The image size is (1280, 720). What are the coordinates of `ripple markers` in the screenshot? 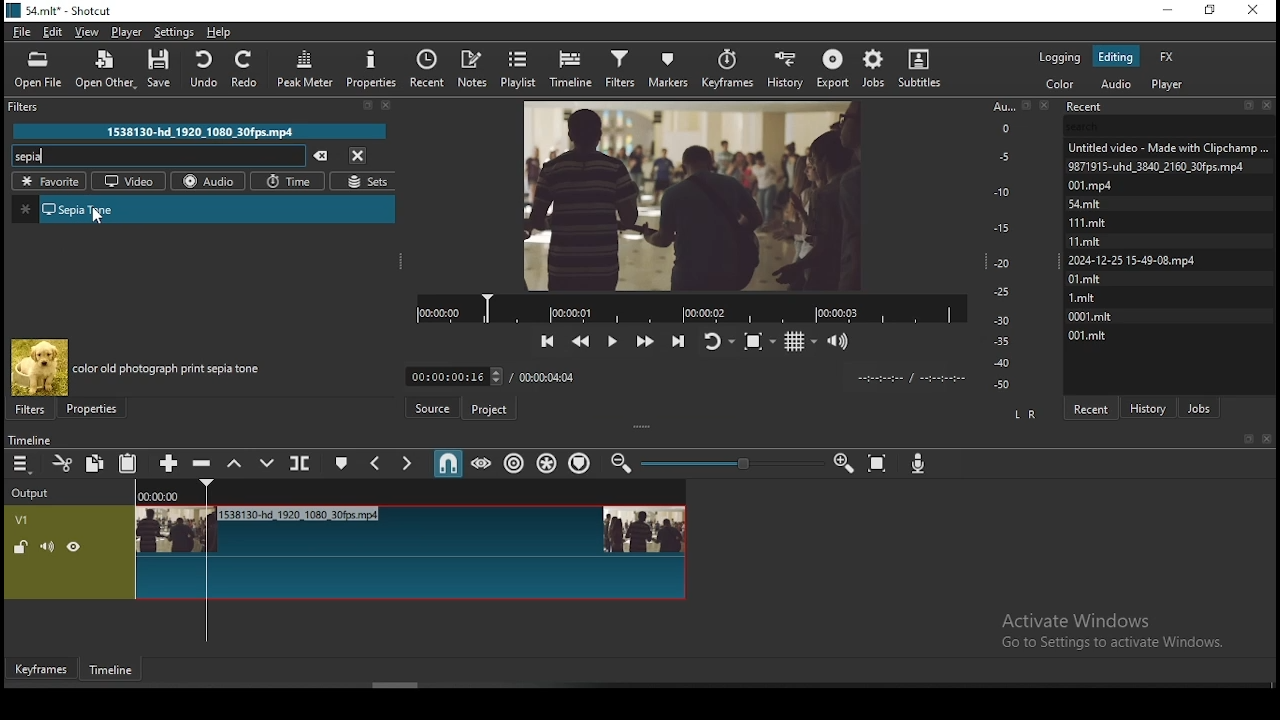 It's located at (581, 464).